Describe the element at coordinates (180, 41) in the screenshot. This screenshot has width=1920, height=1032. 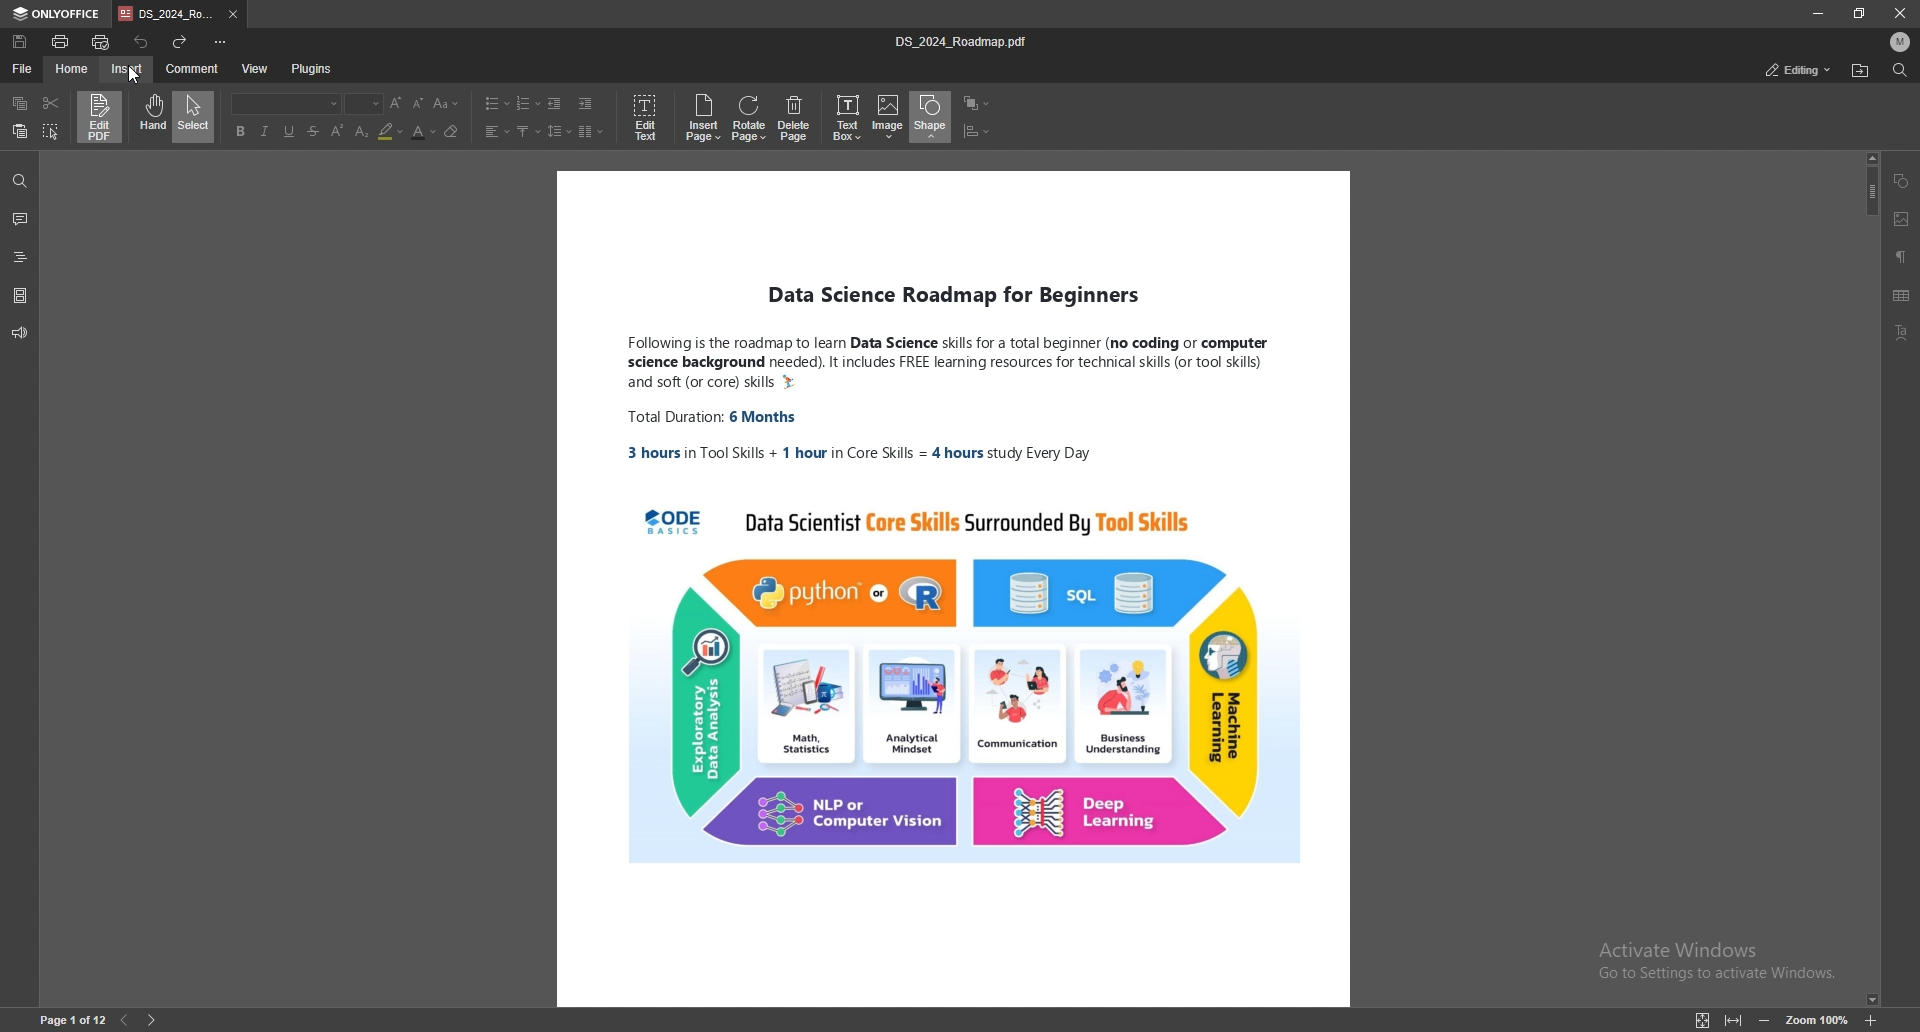
I see `redo` at that location.